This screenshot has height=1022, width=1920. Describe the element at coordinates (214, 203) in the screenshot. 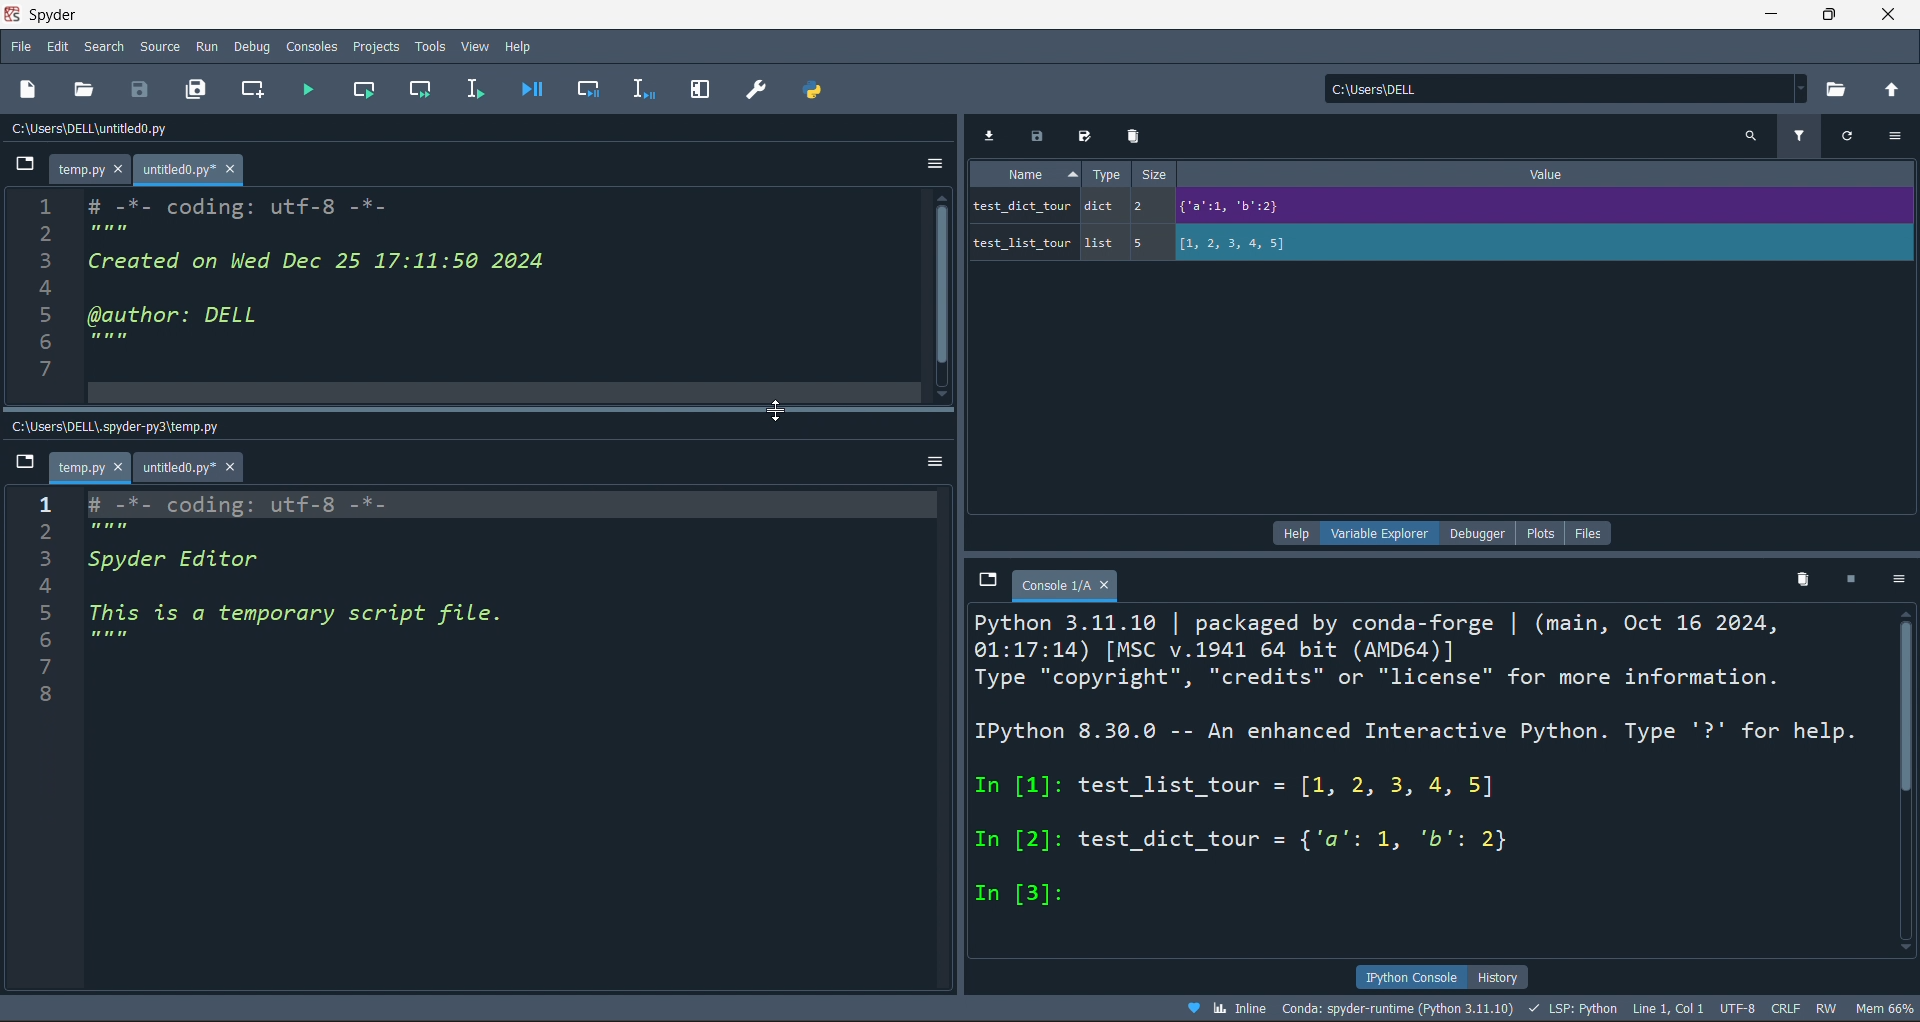

I see `1 # -*- coding: utf-8 -*-` at that location.